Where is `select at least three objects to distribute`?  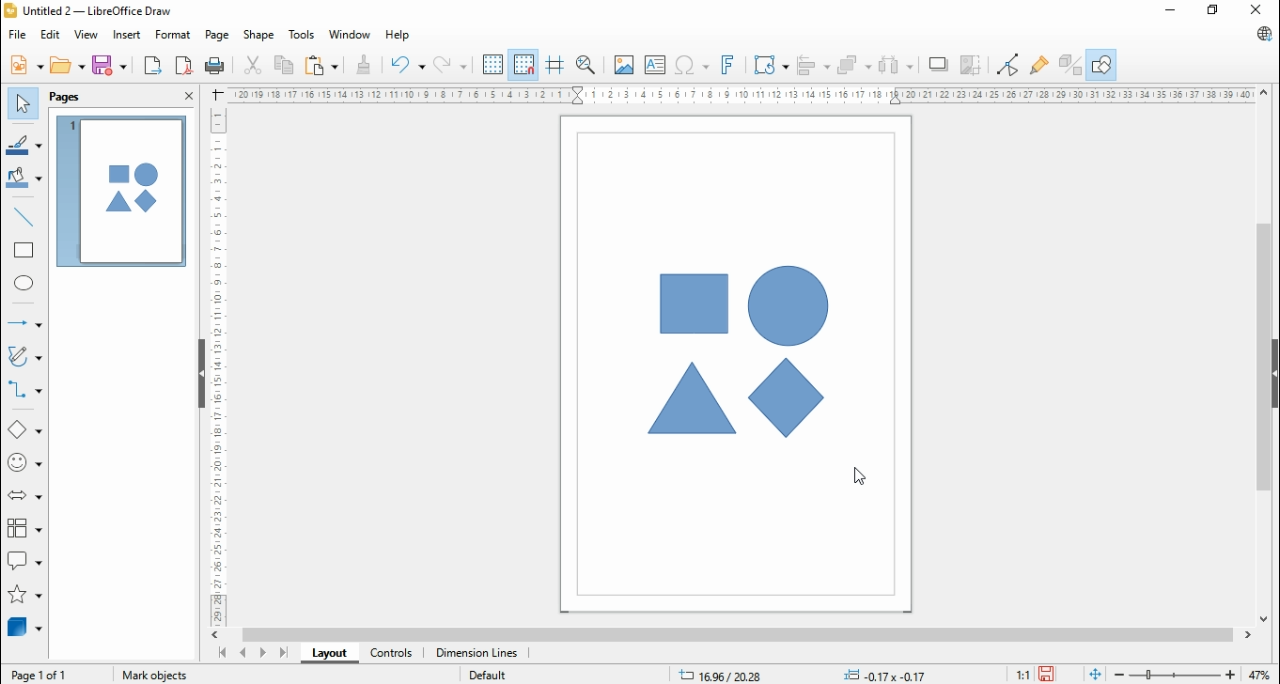 select at least three objects to distribute is located at coordinates (895, 66).